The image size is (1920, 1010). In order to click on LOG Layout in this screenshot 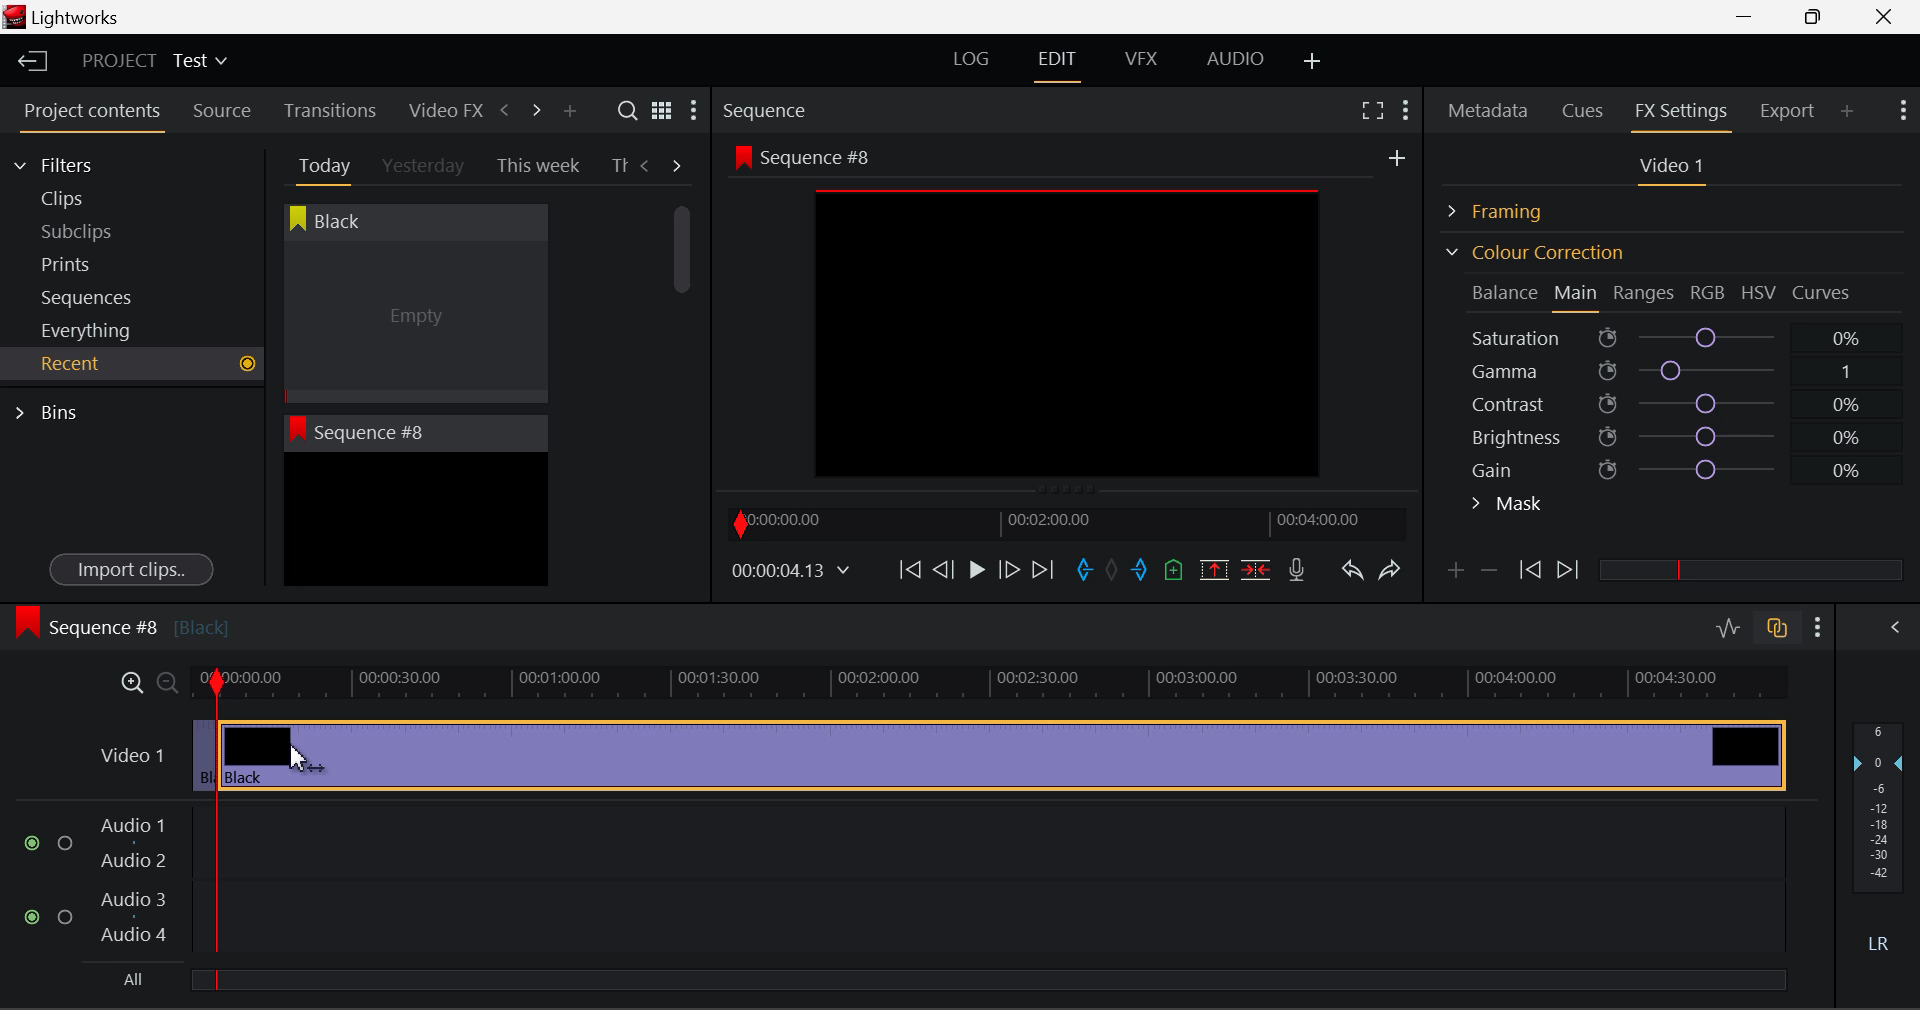, I will do `click(970, 58)`.